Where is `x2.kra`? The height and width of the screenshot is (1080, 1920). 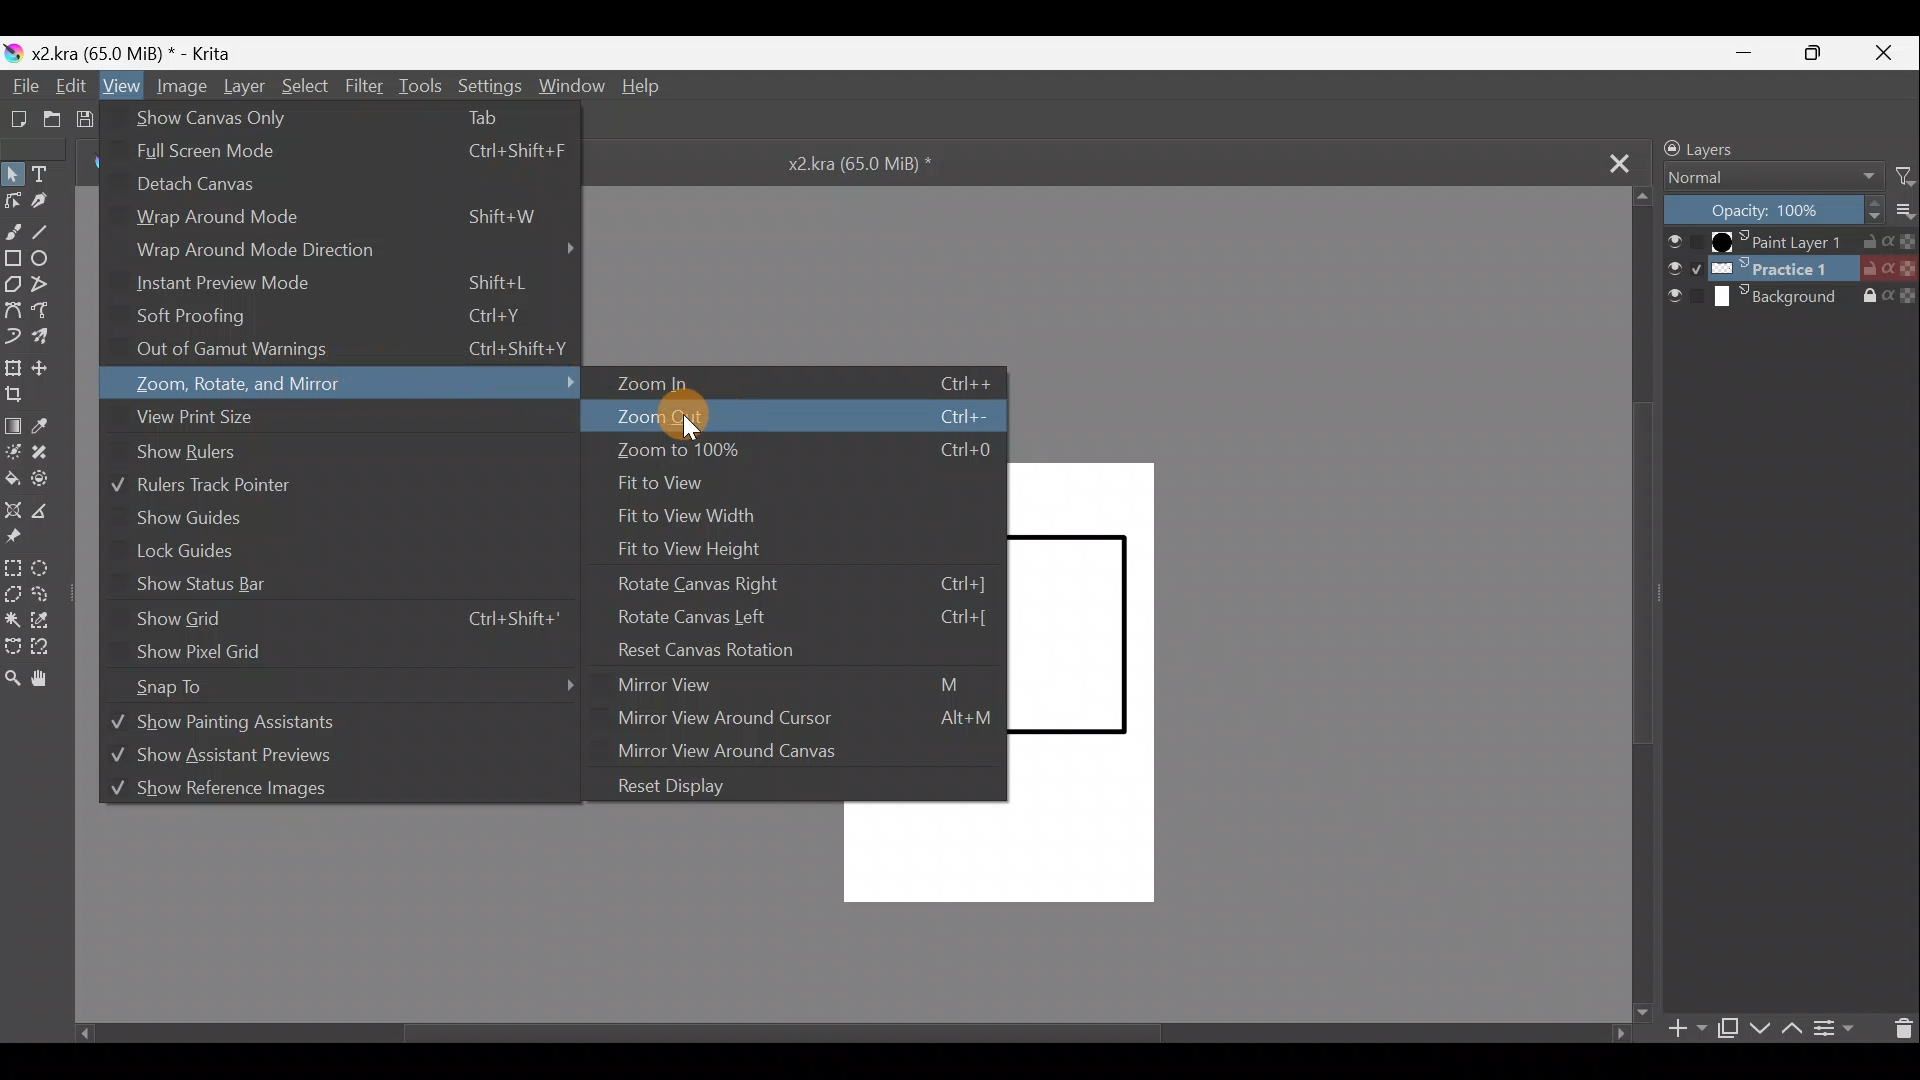
x2.kra is located at coordinates (843, 162).